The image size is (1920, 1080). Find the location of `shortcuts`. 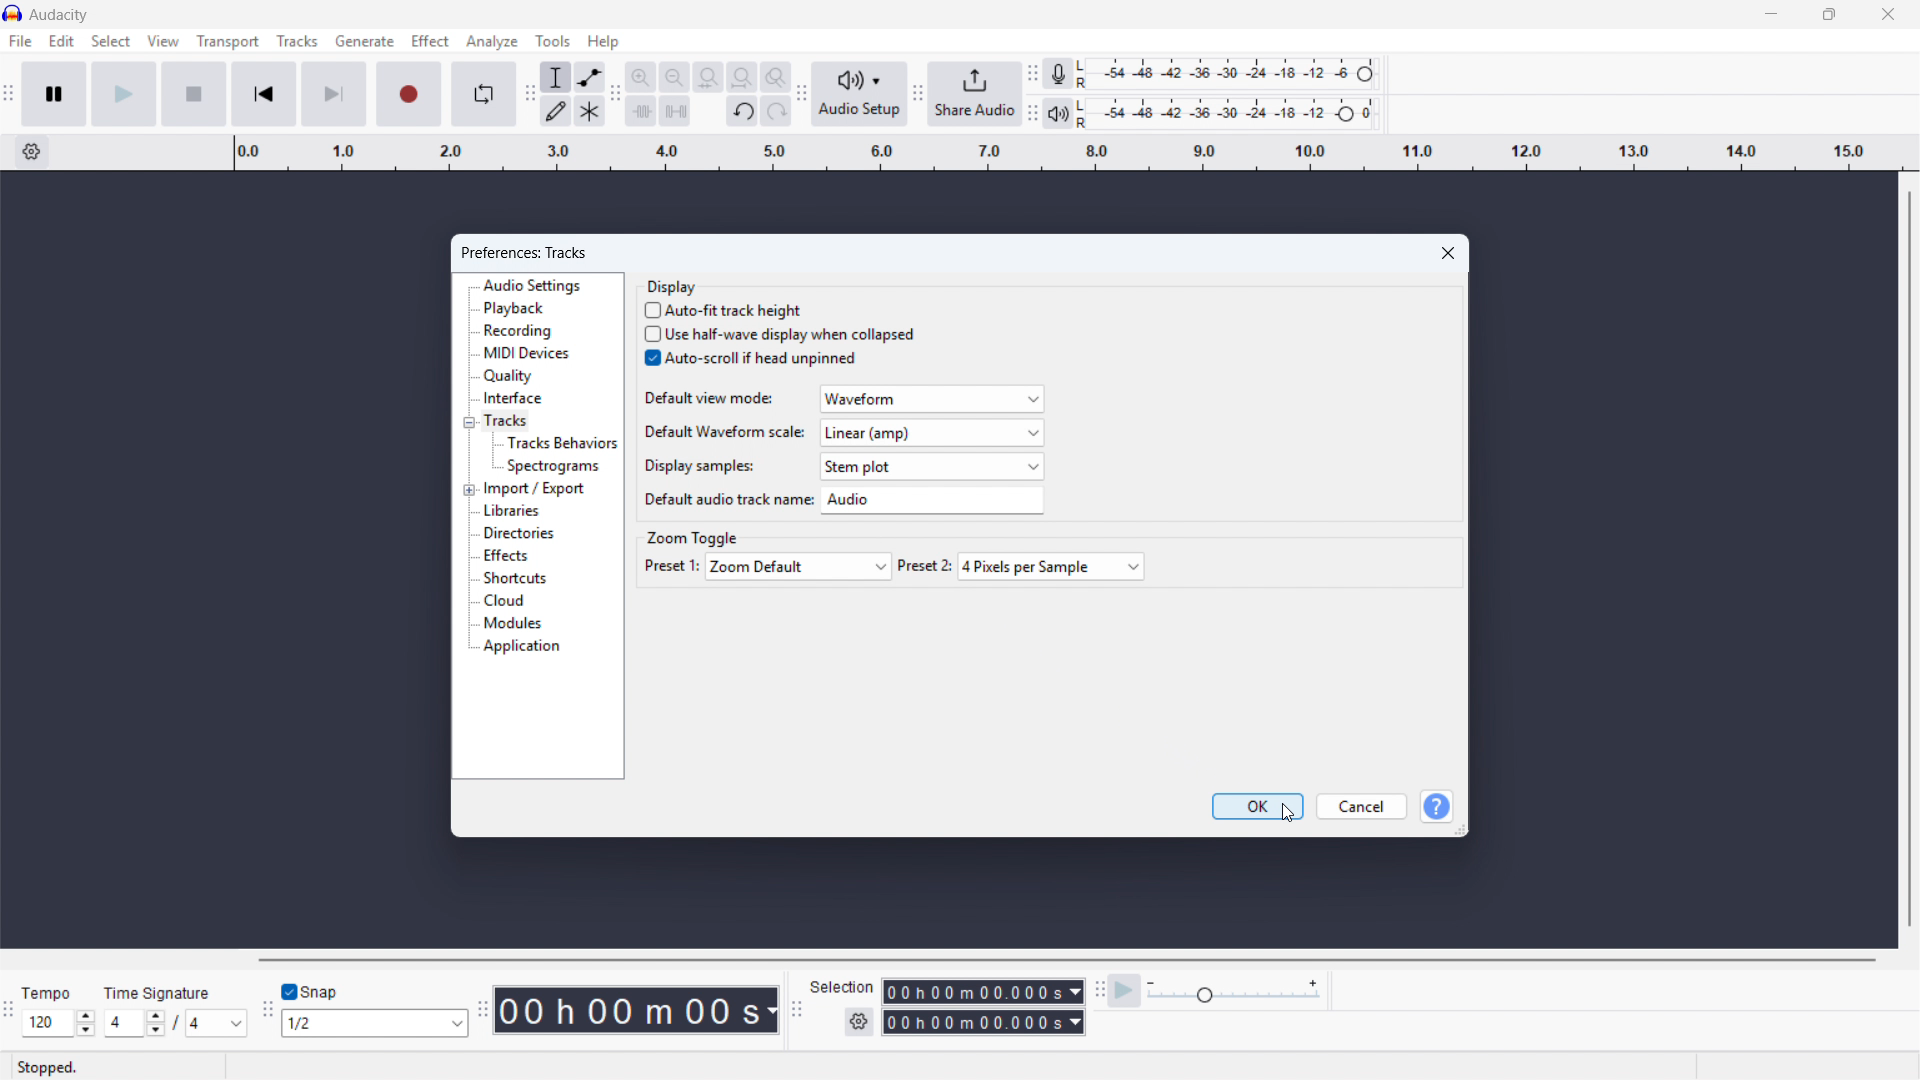

shortcuts is located at coordinates (515, 577).